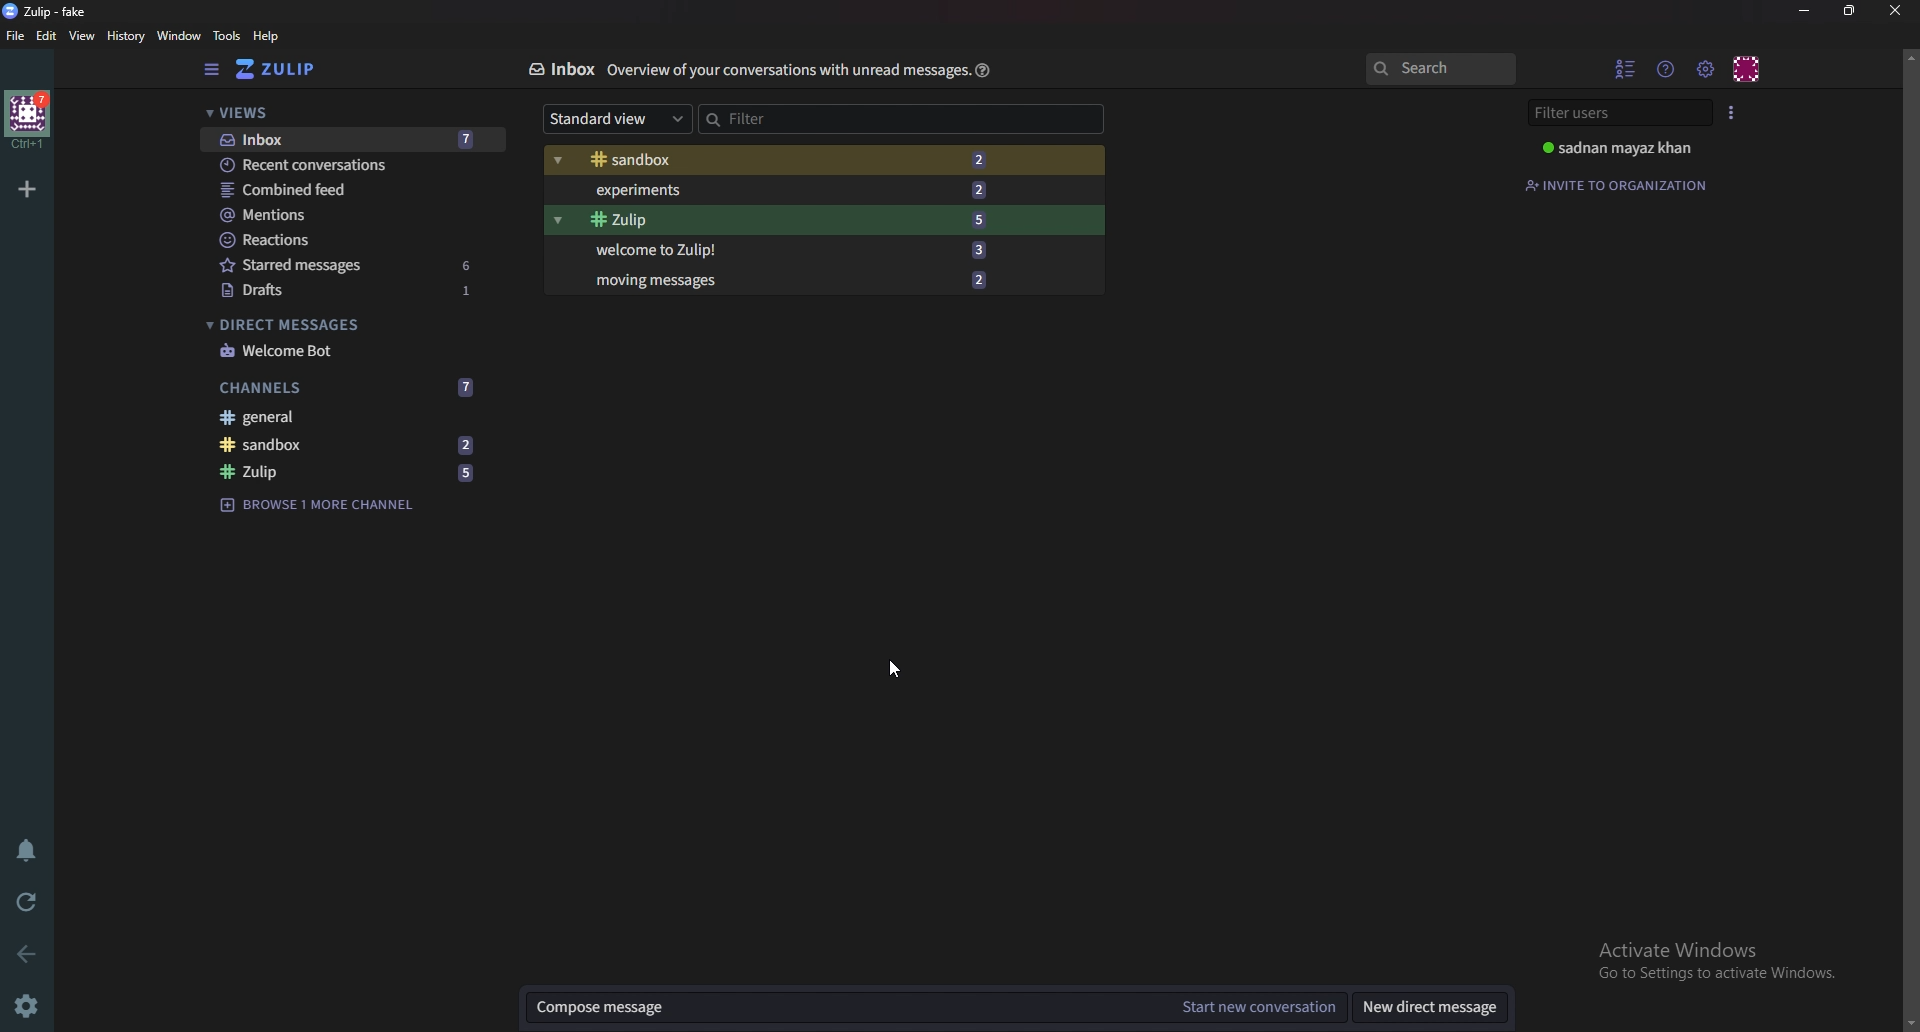  I want to click on Experiments, so click(789, 190).